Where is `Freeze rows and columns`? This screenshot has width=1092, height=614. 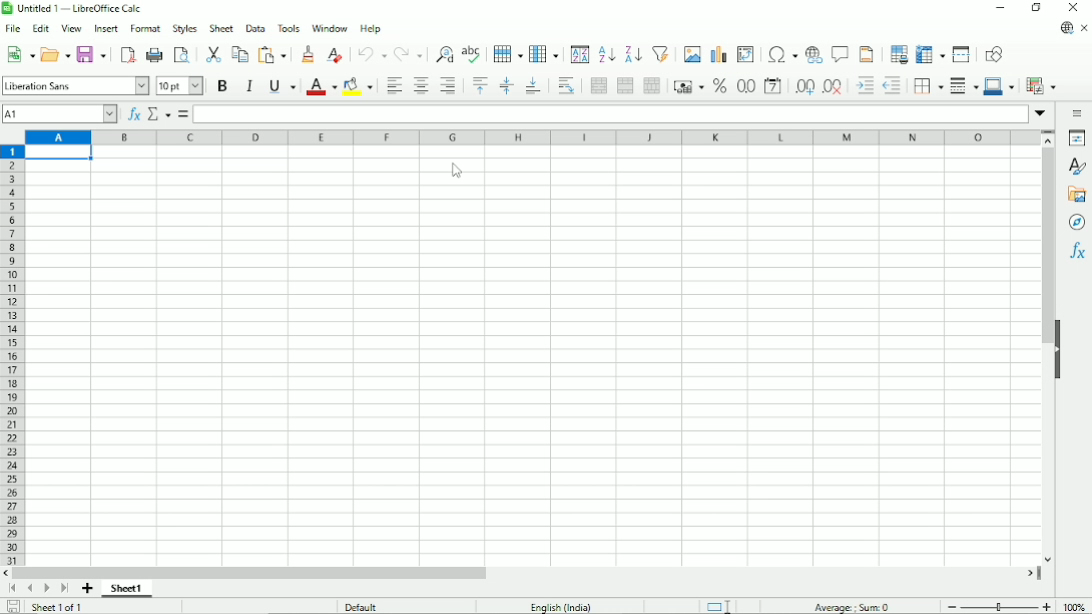
Freeze rows and columns is located at coordinates (930, 54).